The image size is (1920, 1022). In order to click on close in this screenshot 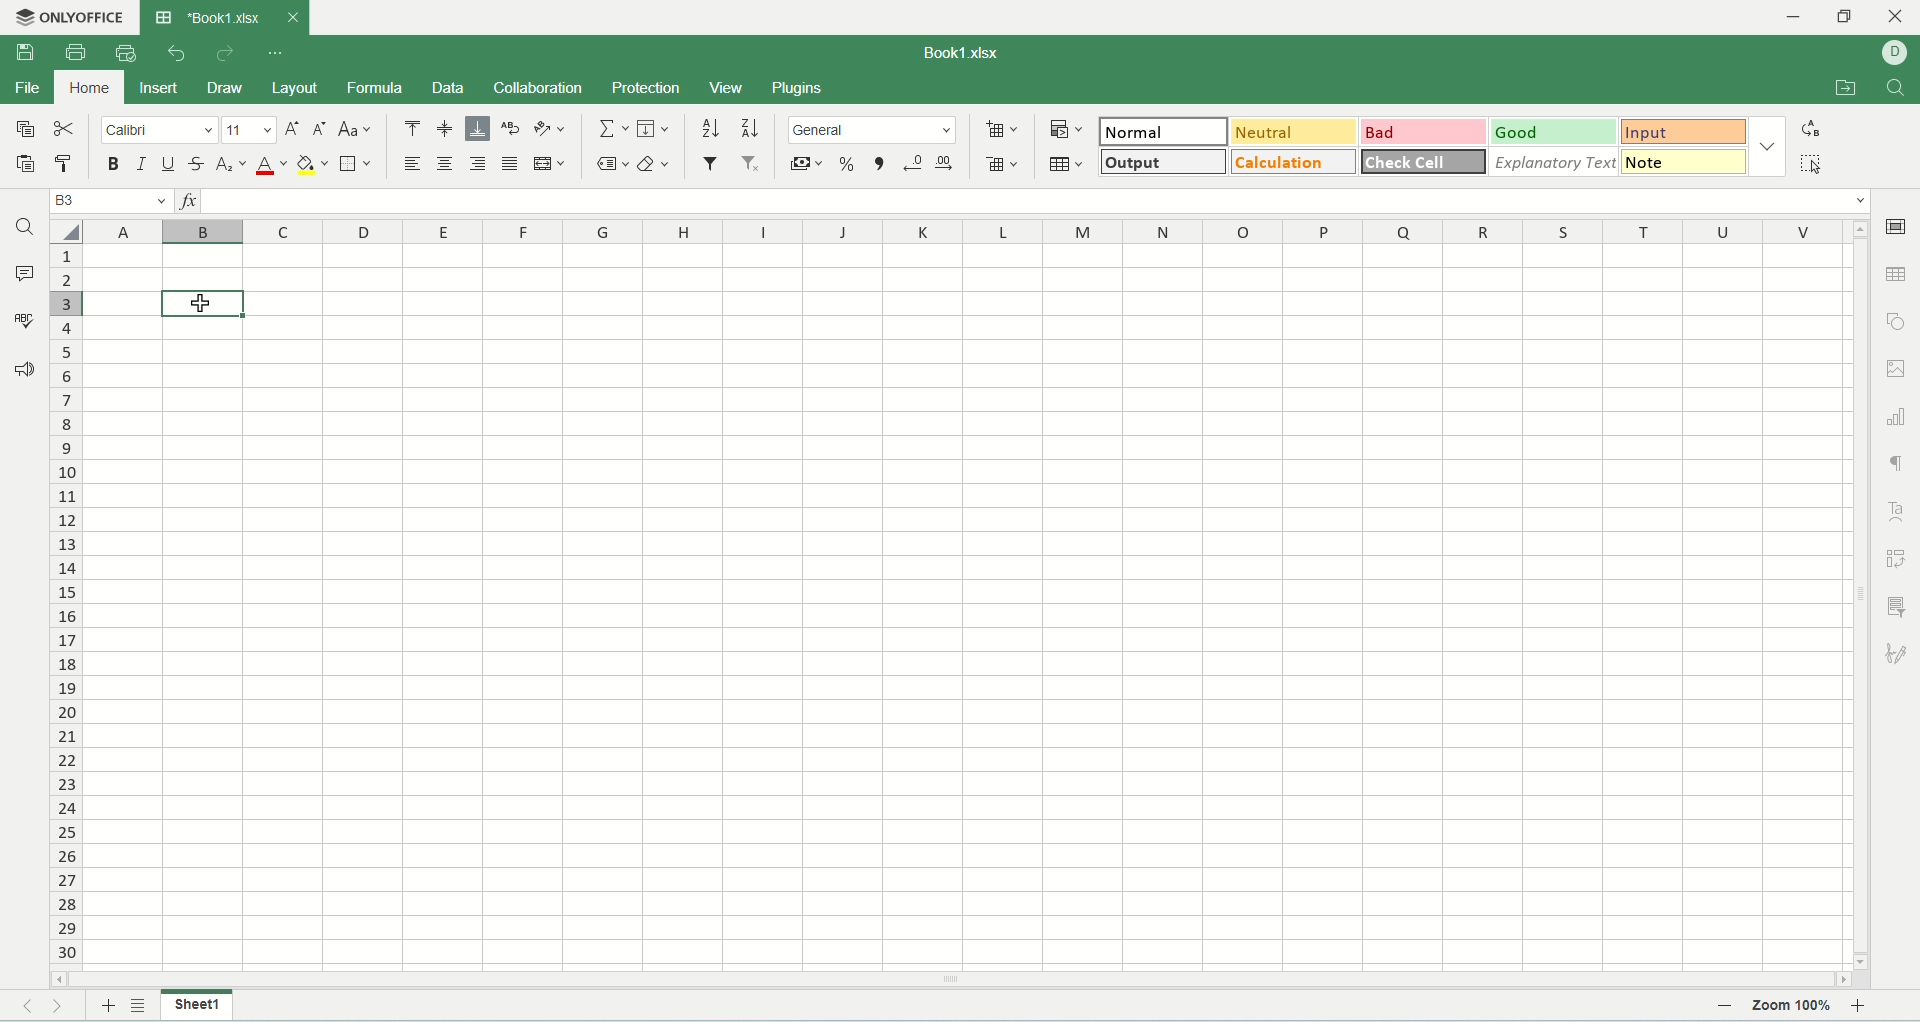, I will do `click(292, 18)`.